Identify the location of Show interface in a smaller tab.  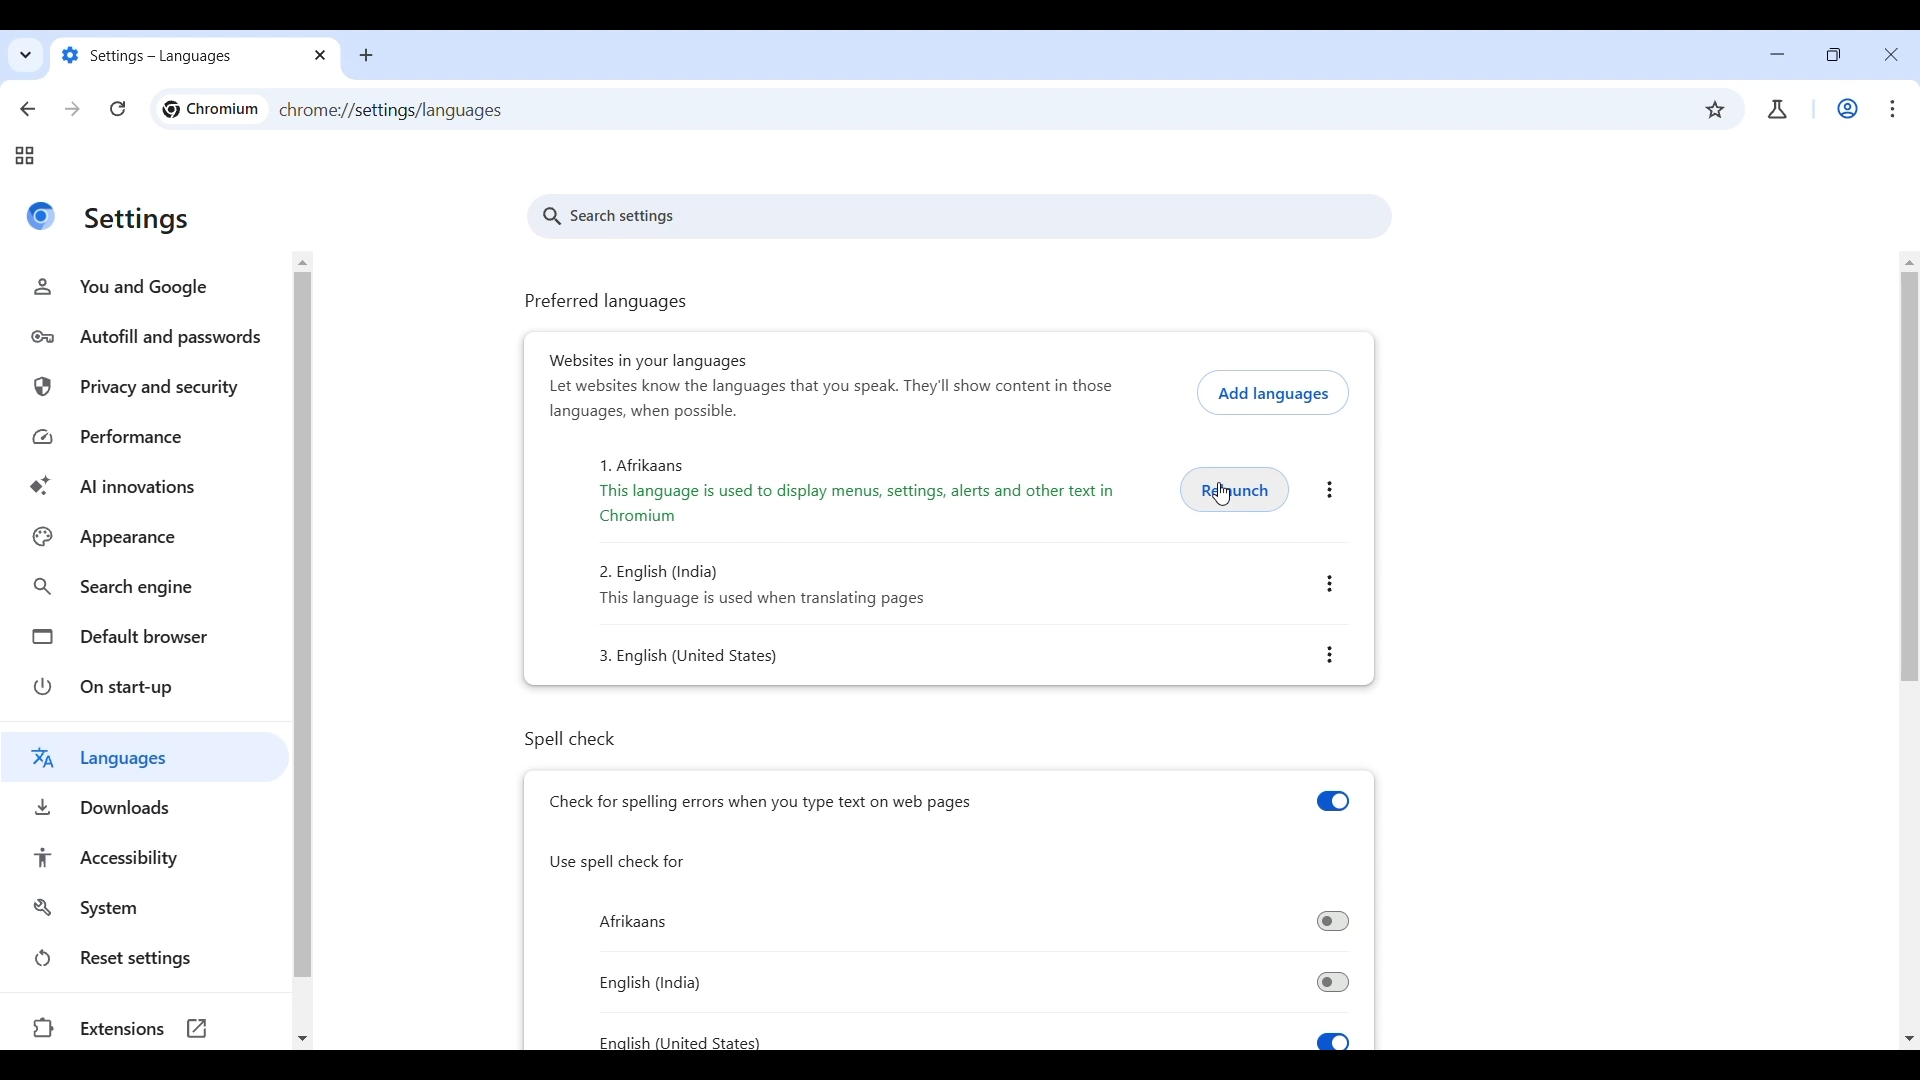
(1829, 58).